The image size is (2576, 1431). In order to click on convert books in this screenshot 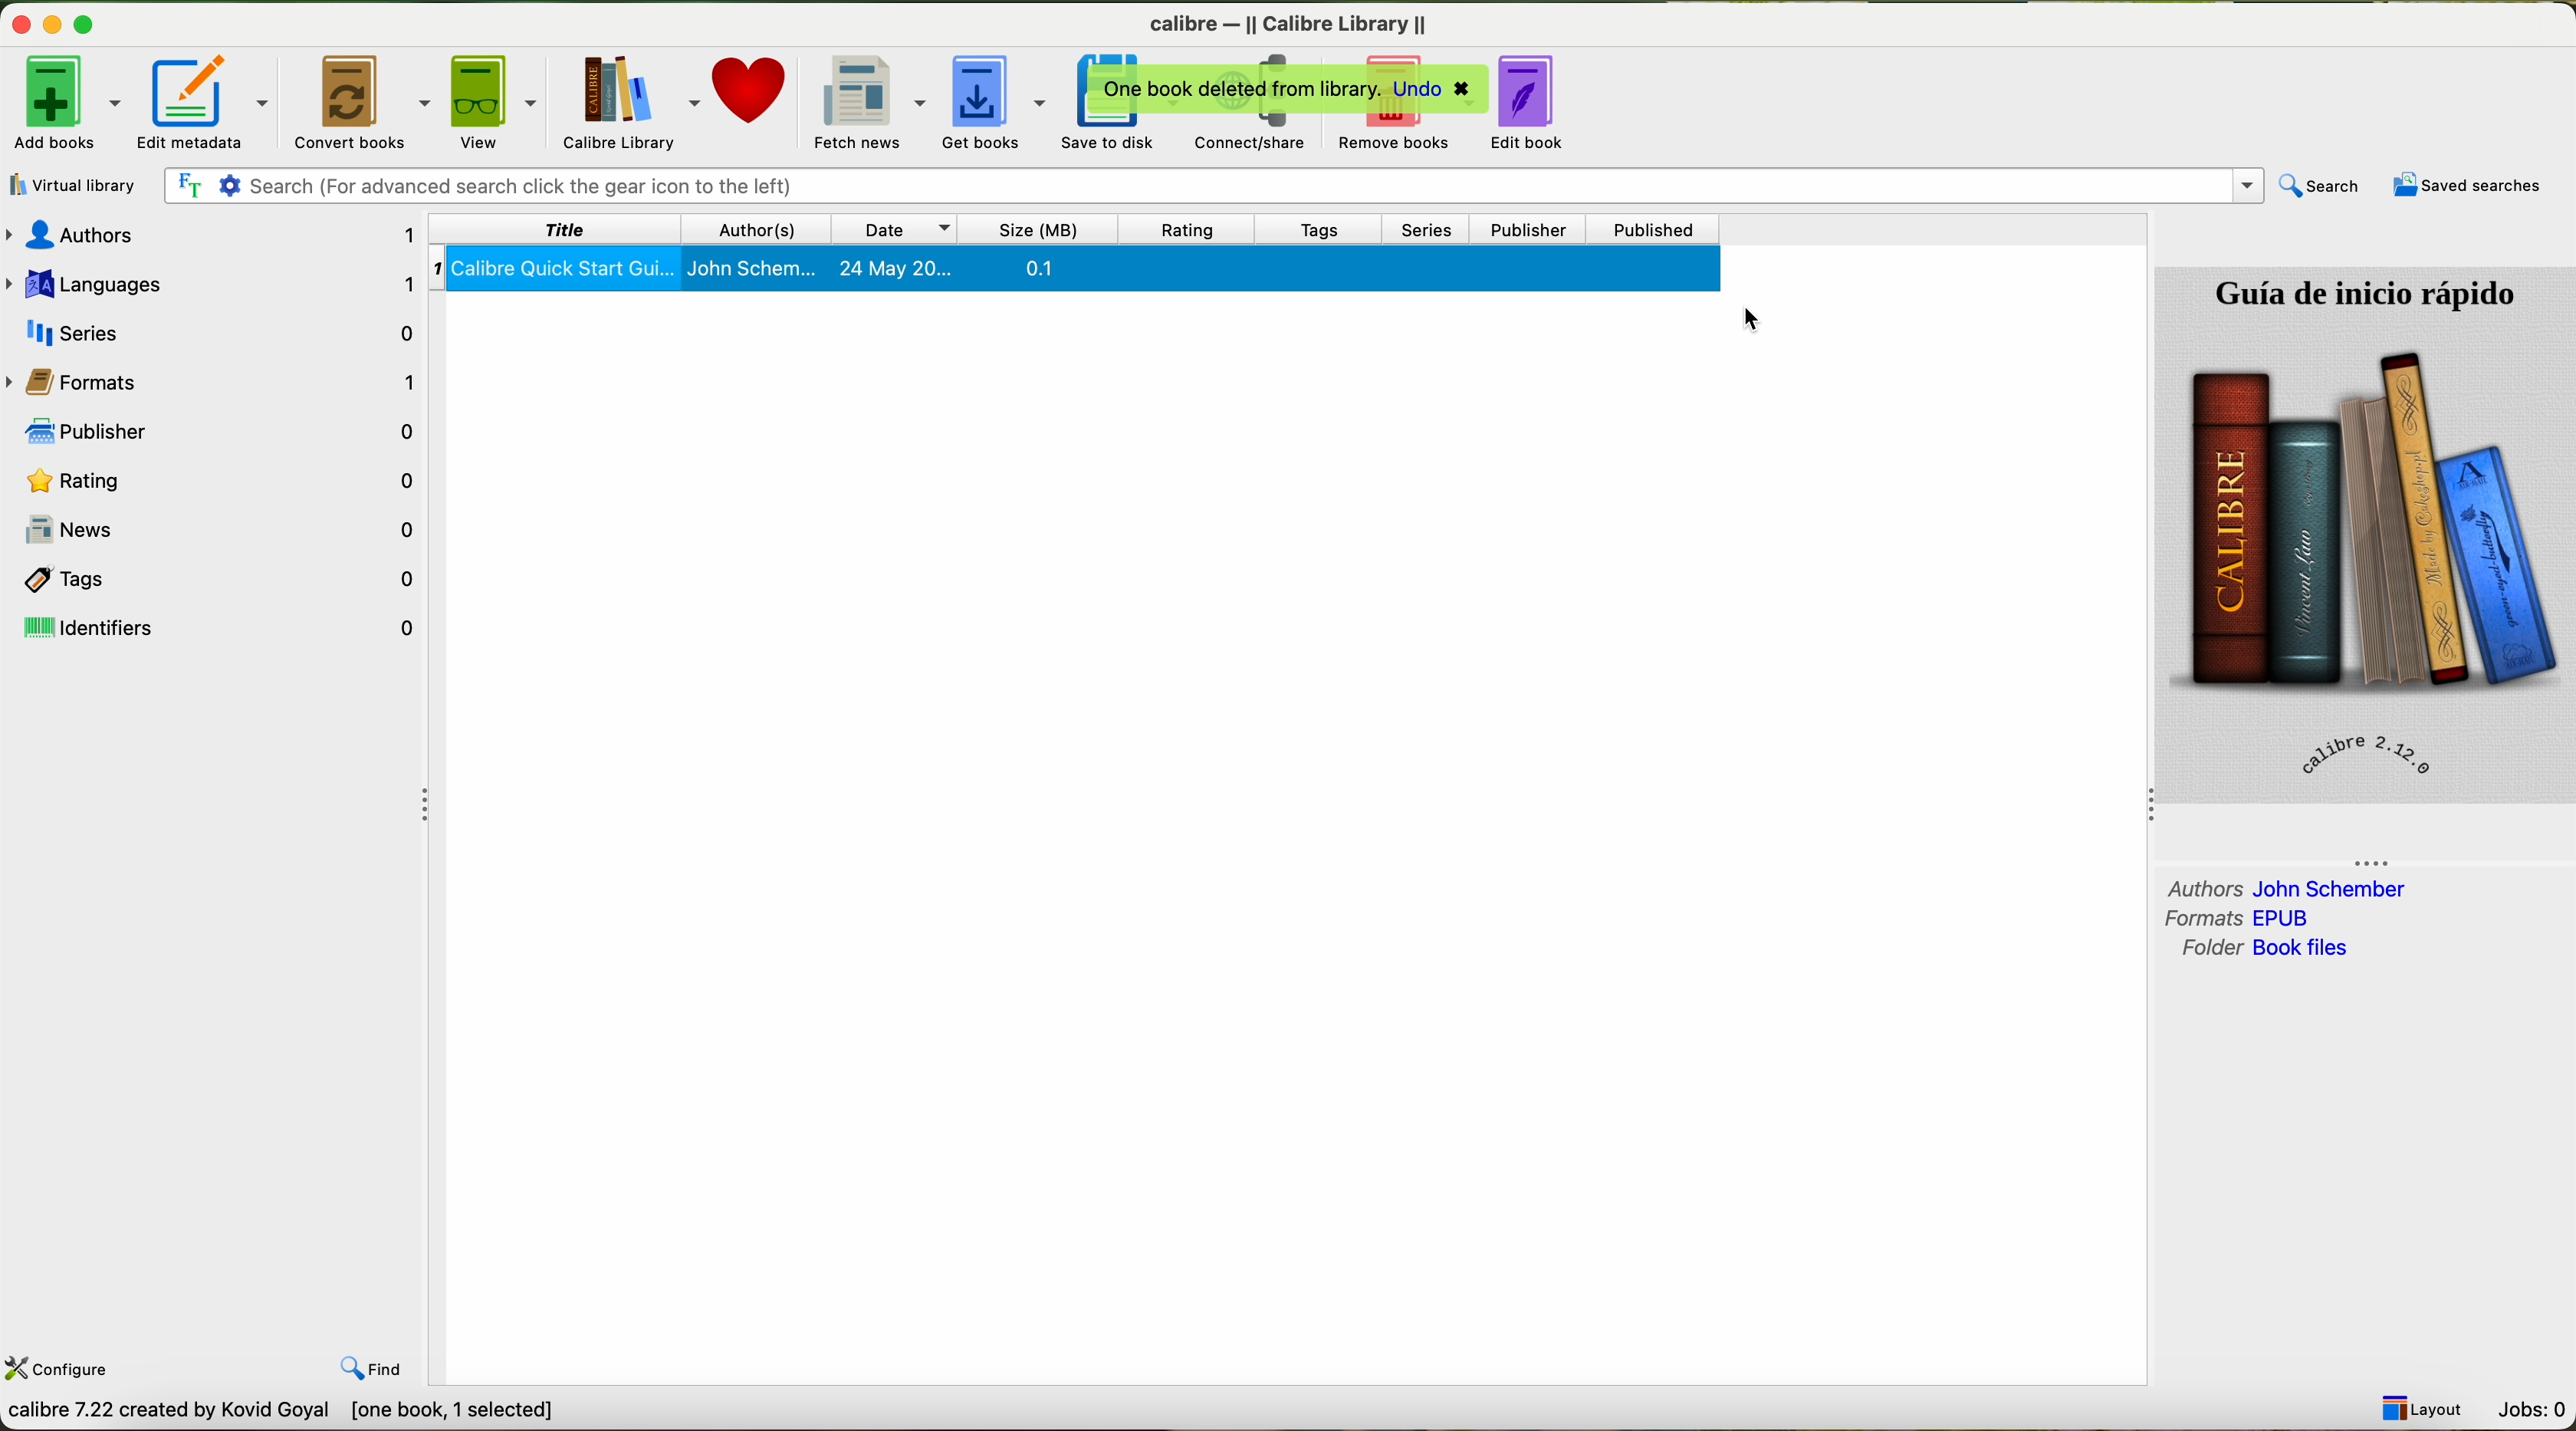, I will do `click(360, 101)`.